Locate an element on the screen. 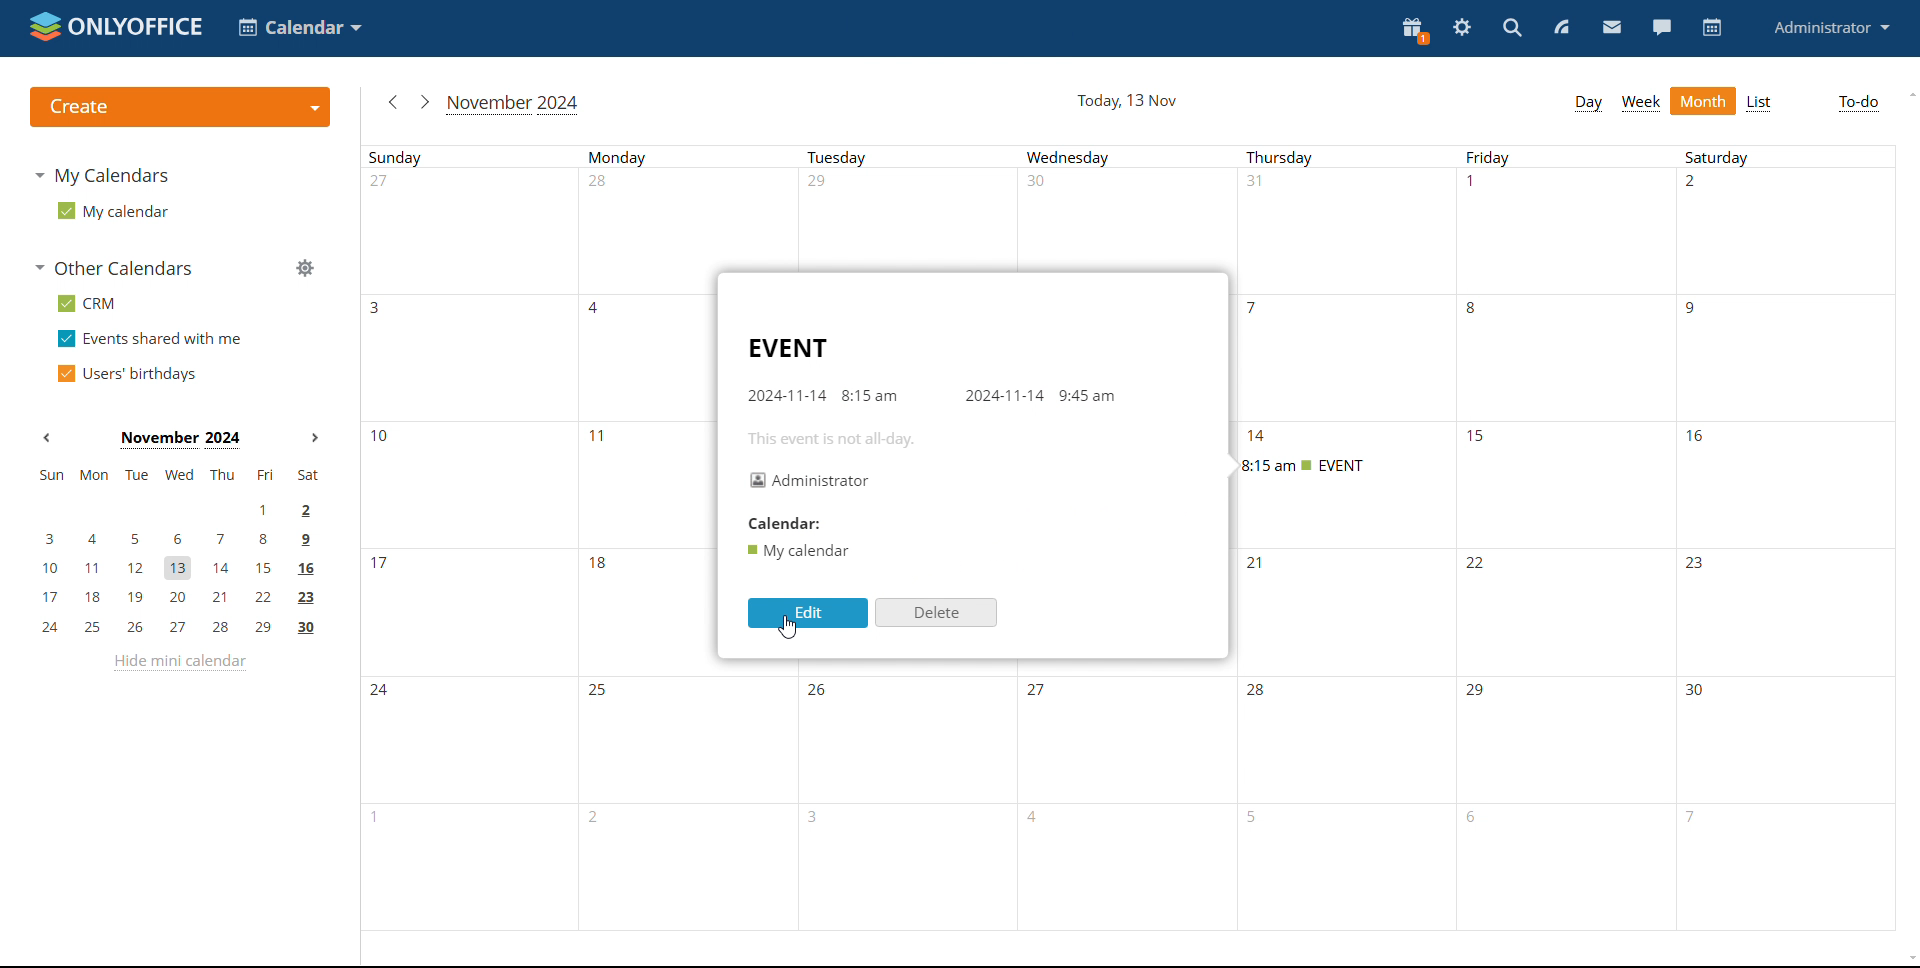  next month is located at coordinates (312, 438).